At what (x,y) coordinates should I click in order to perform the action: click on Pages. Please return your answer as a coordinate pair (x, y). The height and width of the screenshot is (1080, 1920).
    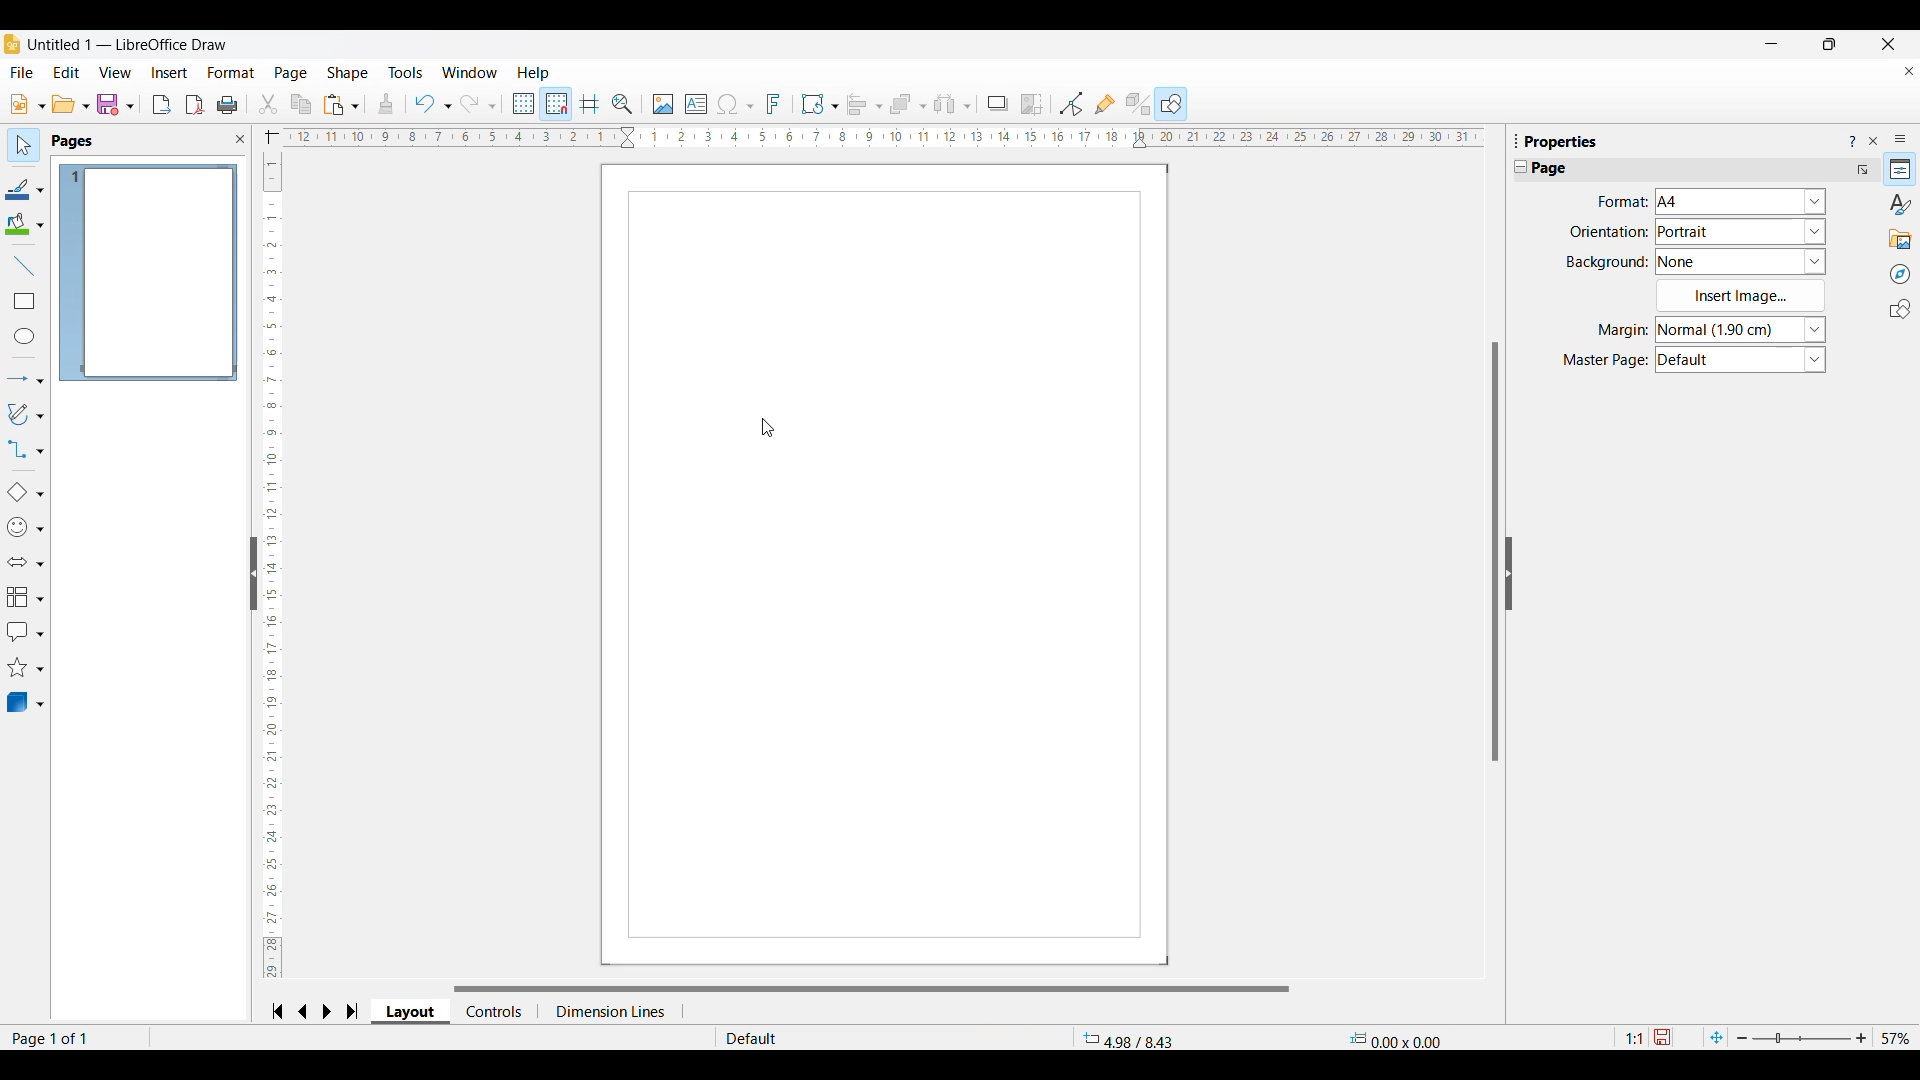
    Looking at the image, I should click on (74, 142).